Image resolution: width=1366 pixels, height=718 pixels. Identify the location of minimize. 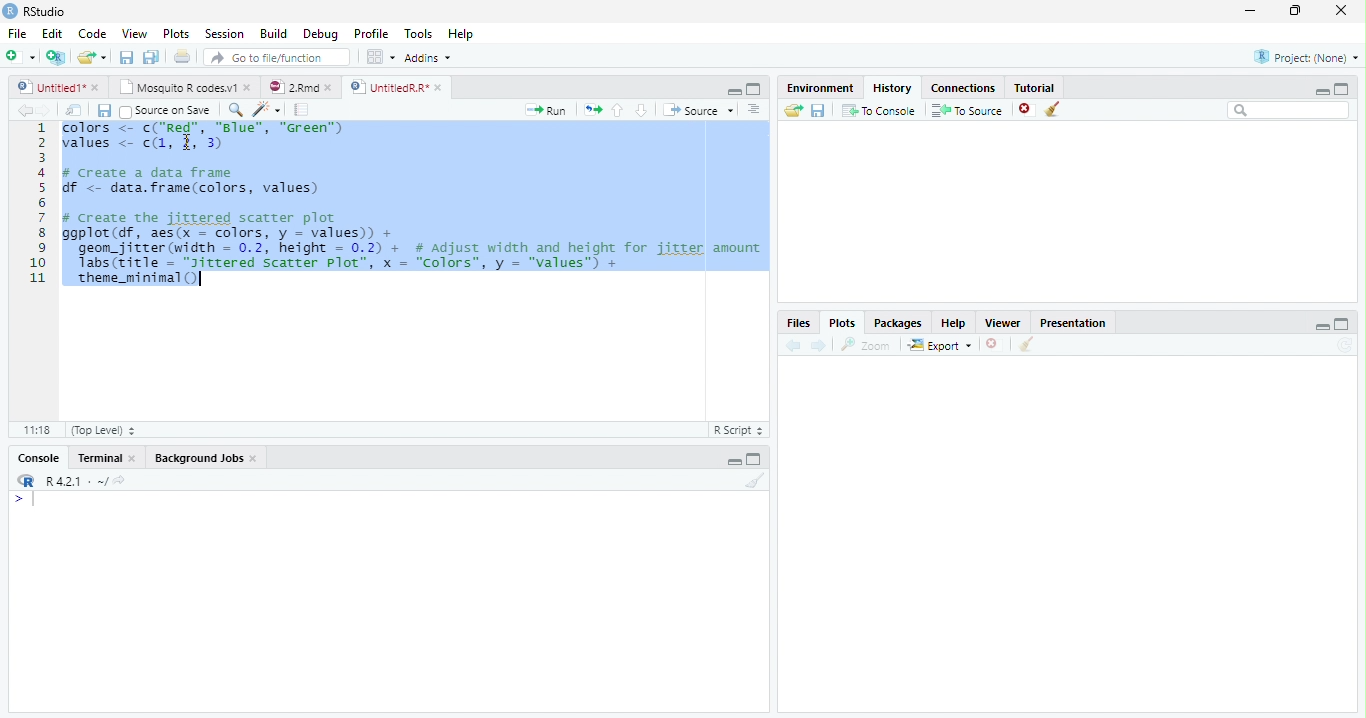
(1251, 10).